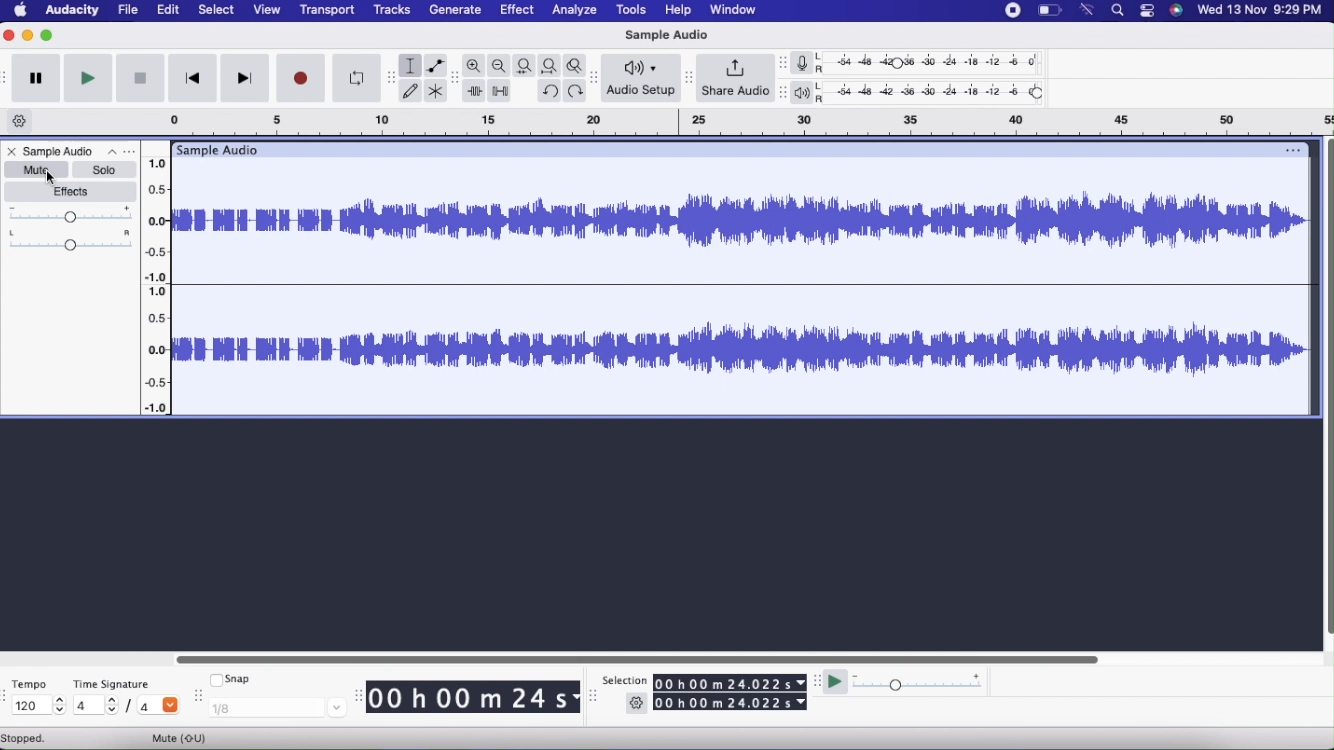  Describe the element at coordinates (733, 78) in the screenshot. I see `Share Audio` at that location.